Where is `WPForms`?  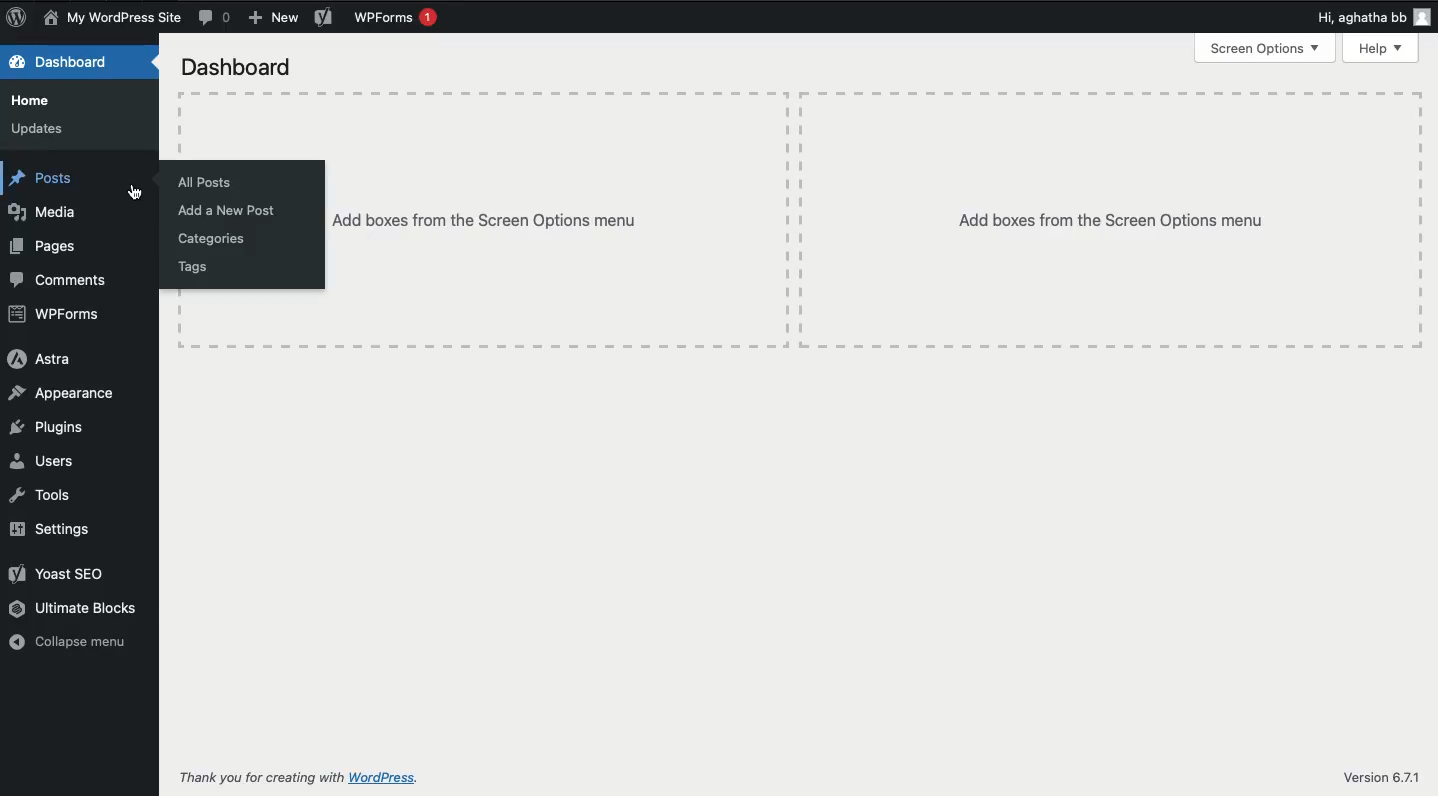
WPForms is located at coordinates (394, 19).